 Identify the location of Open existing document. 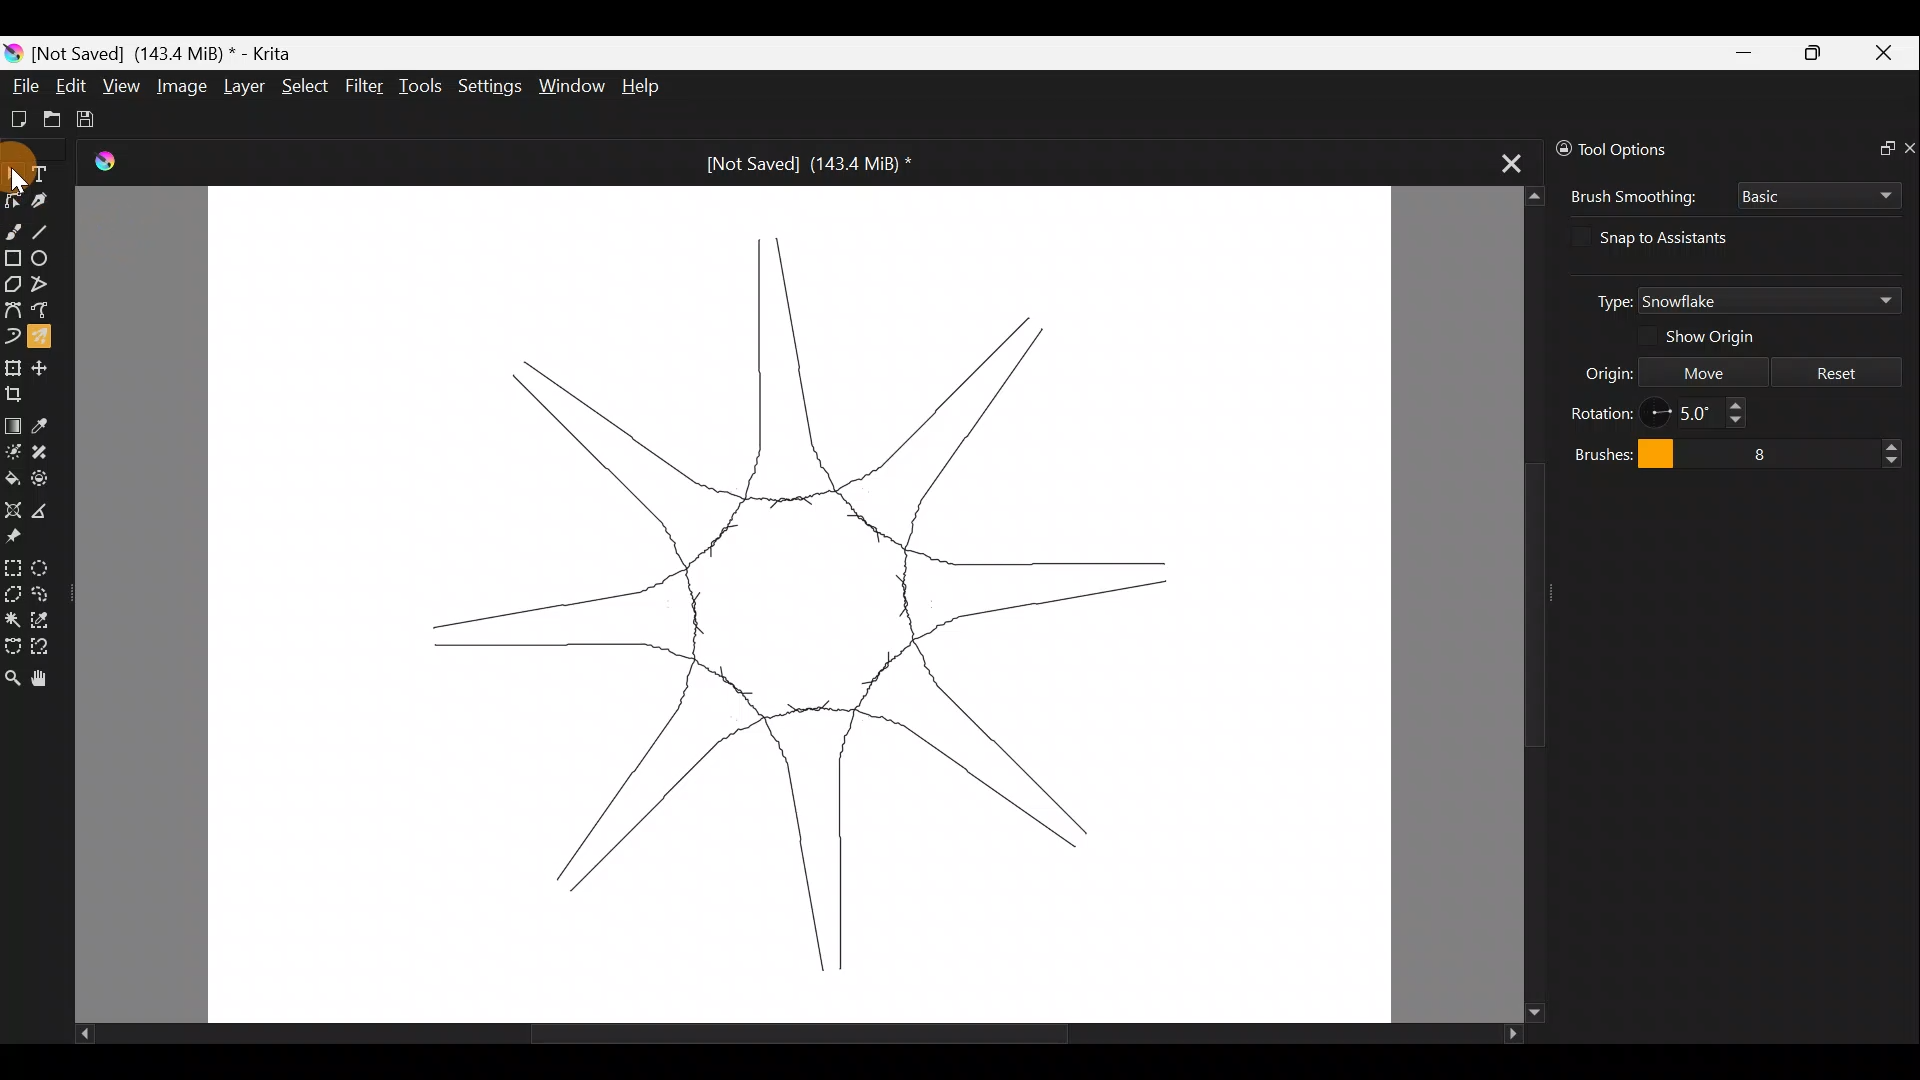
(53, 117).